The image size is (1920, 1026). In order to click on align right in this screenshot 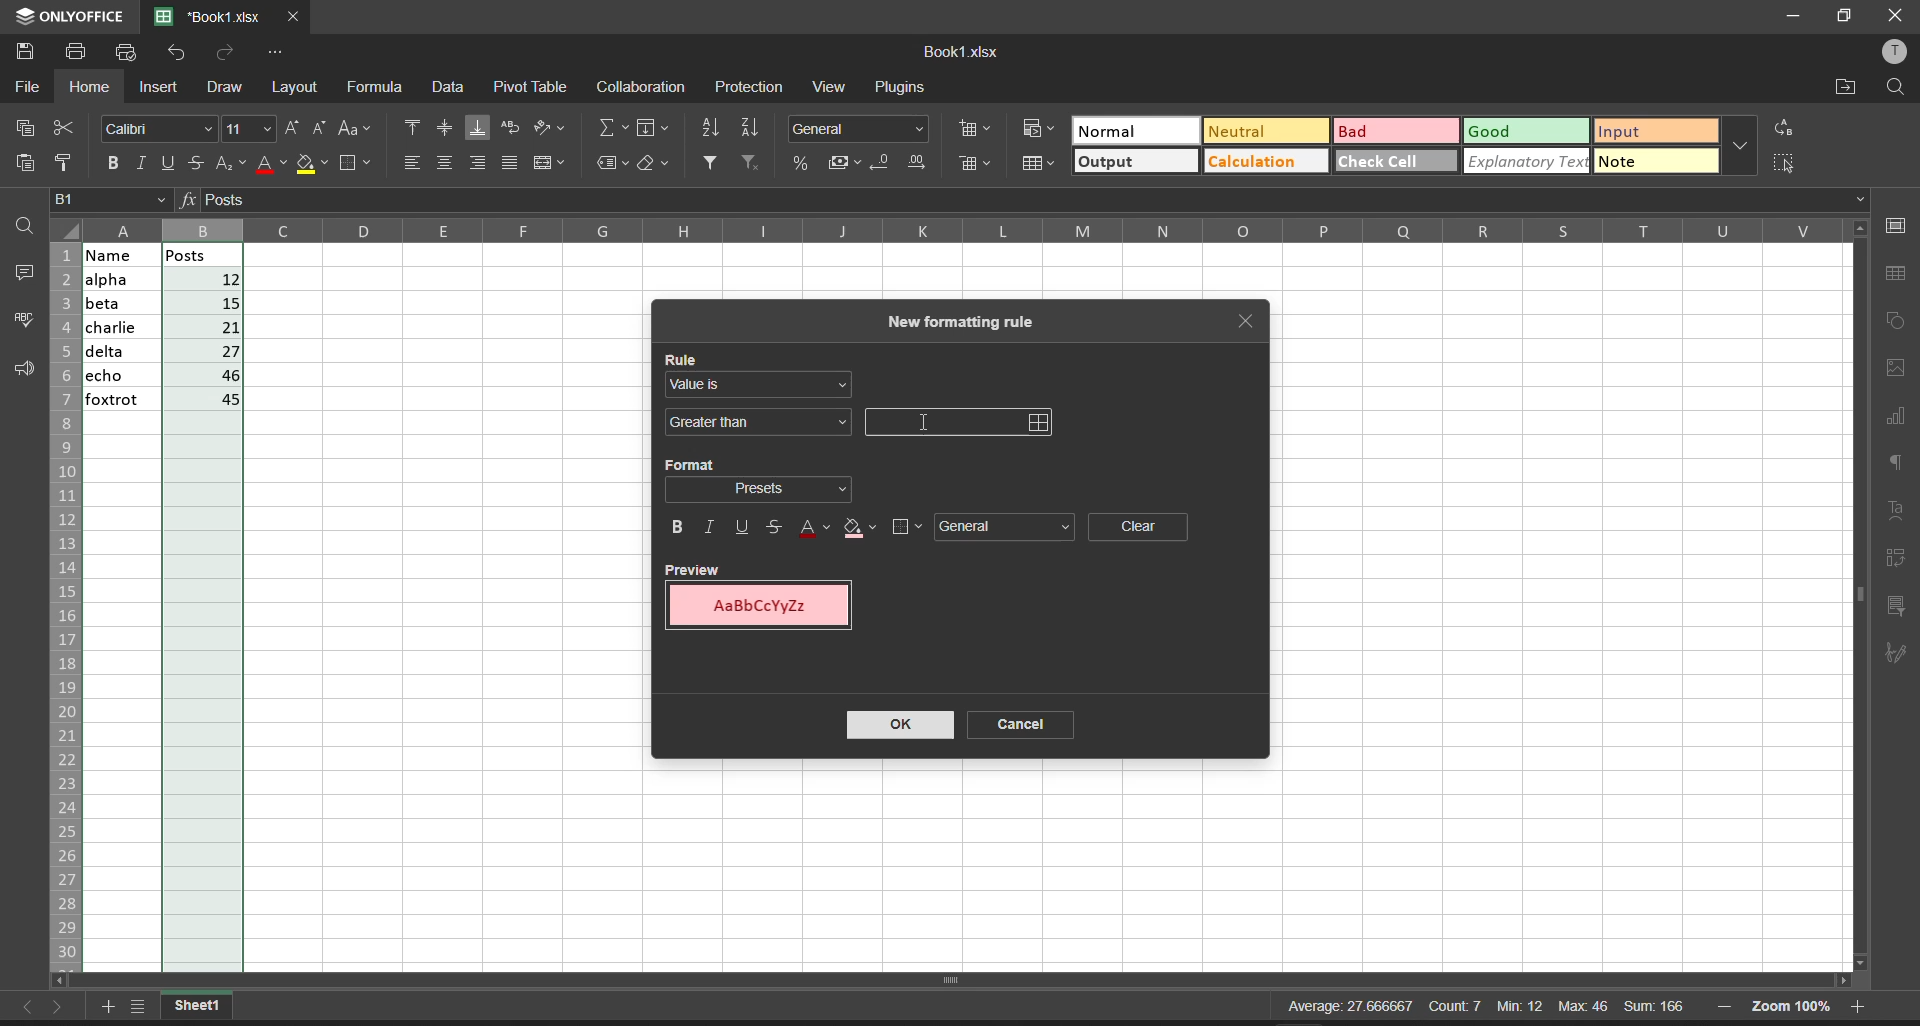, I will do `click(479, 164)`.